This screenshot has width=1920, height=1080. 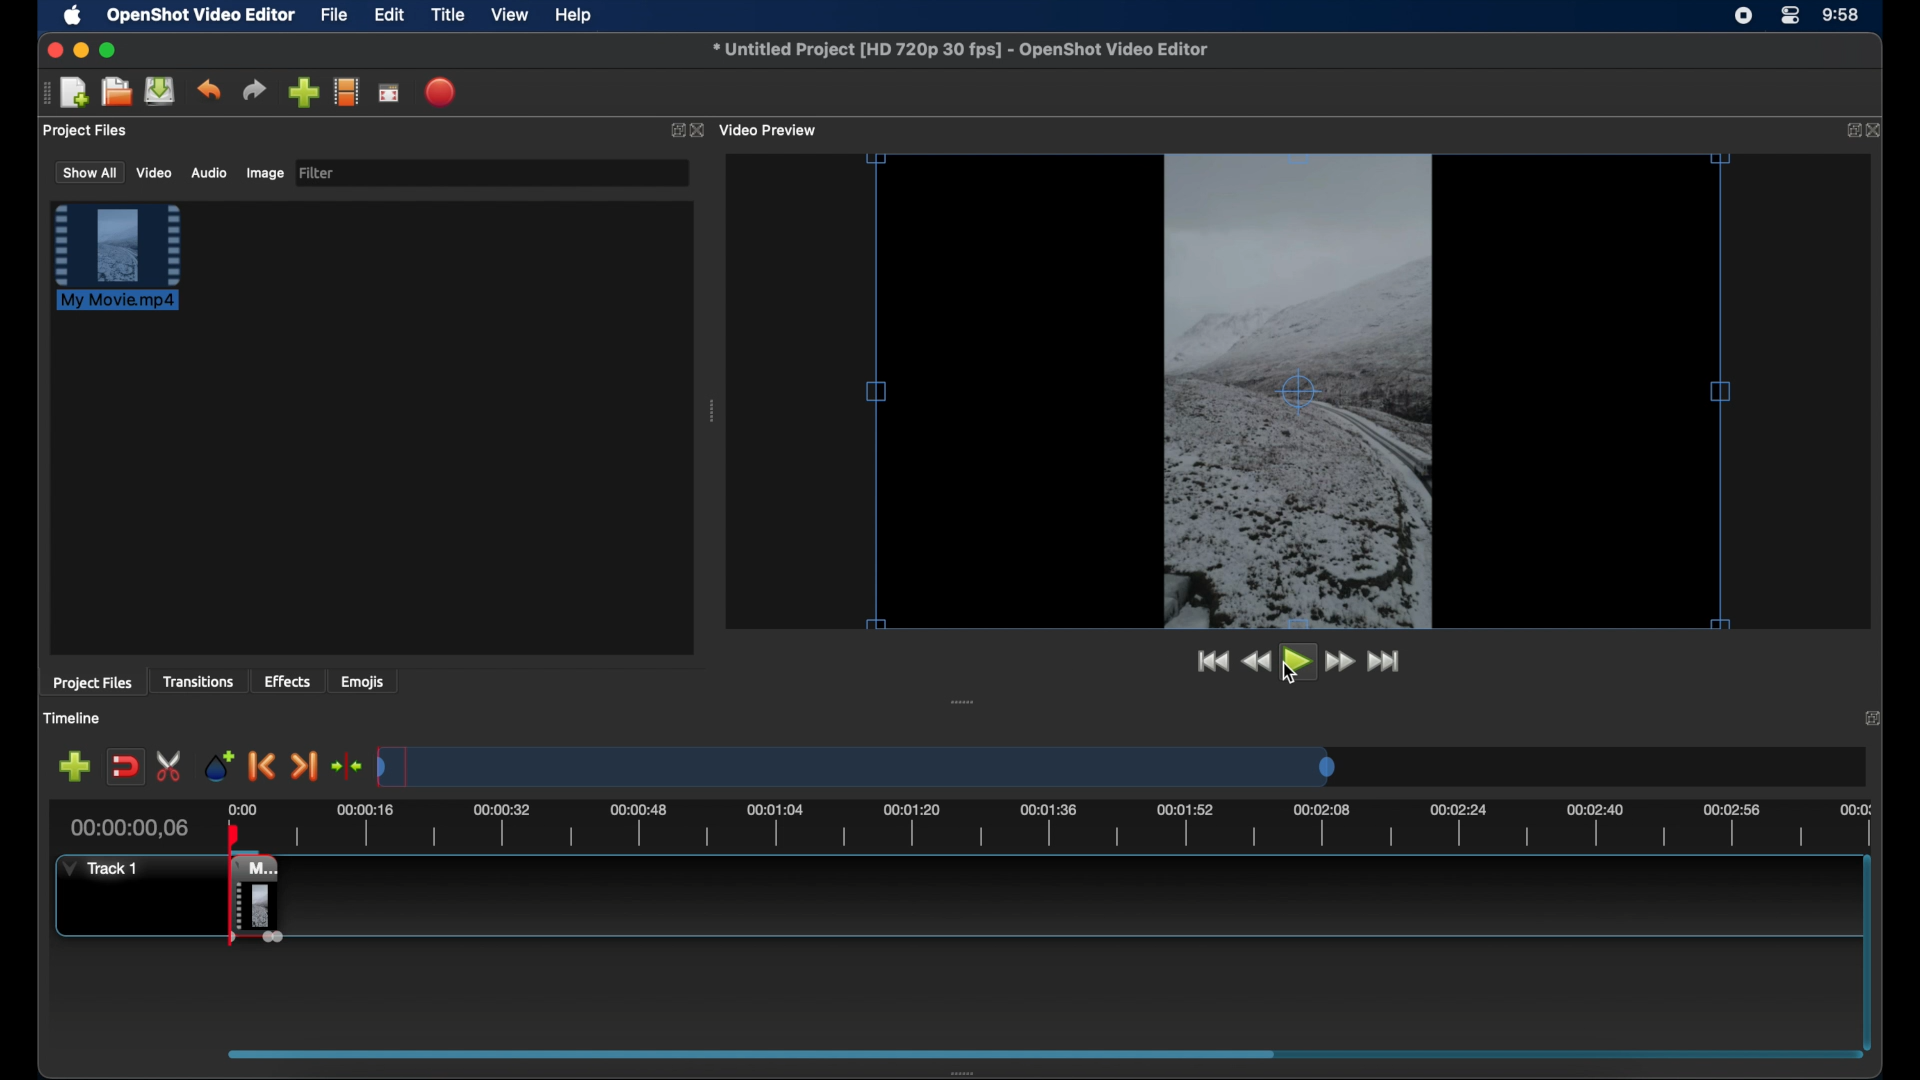 I want to click on full screen, so click(x=390, y=92).